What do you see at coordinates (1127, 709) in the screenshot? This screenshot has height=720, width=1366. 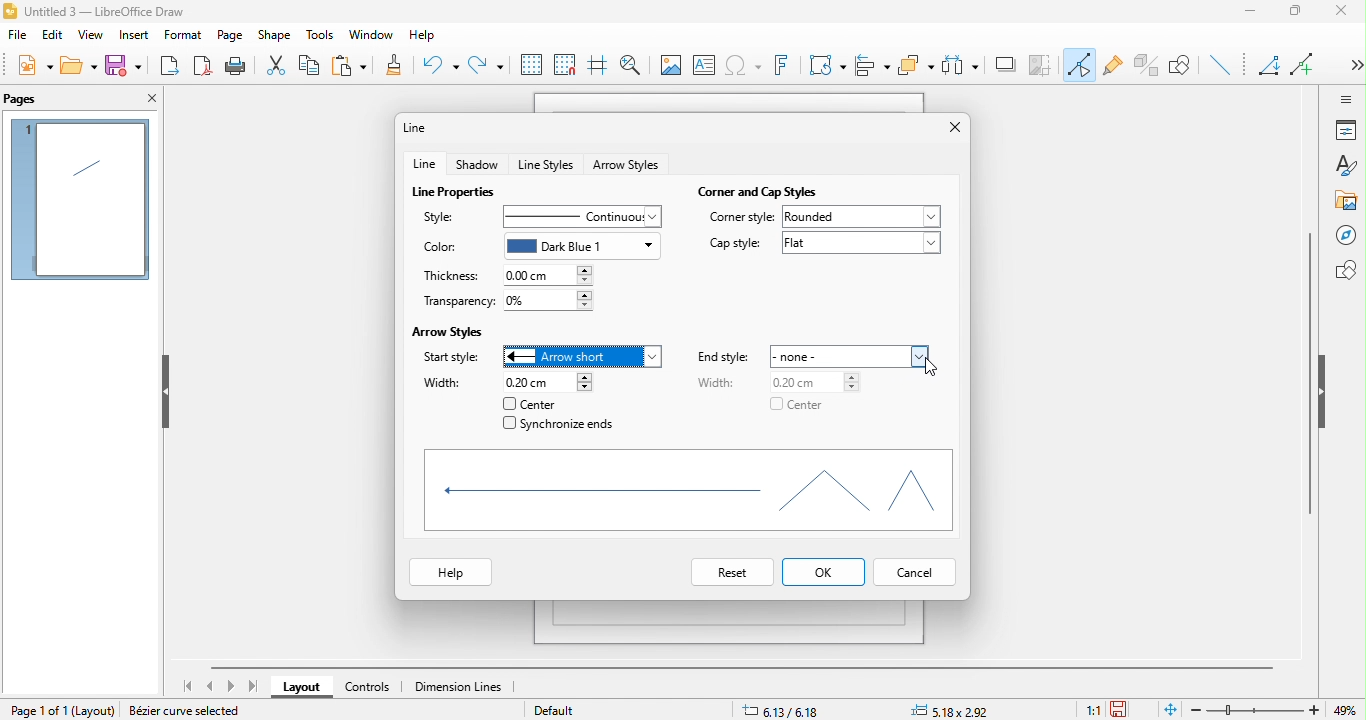 I see `the document has not been modified since the last save` at bounding box center [1127, 709].